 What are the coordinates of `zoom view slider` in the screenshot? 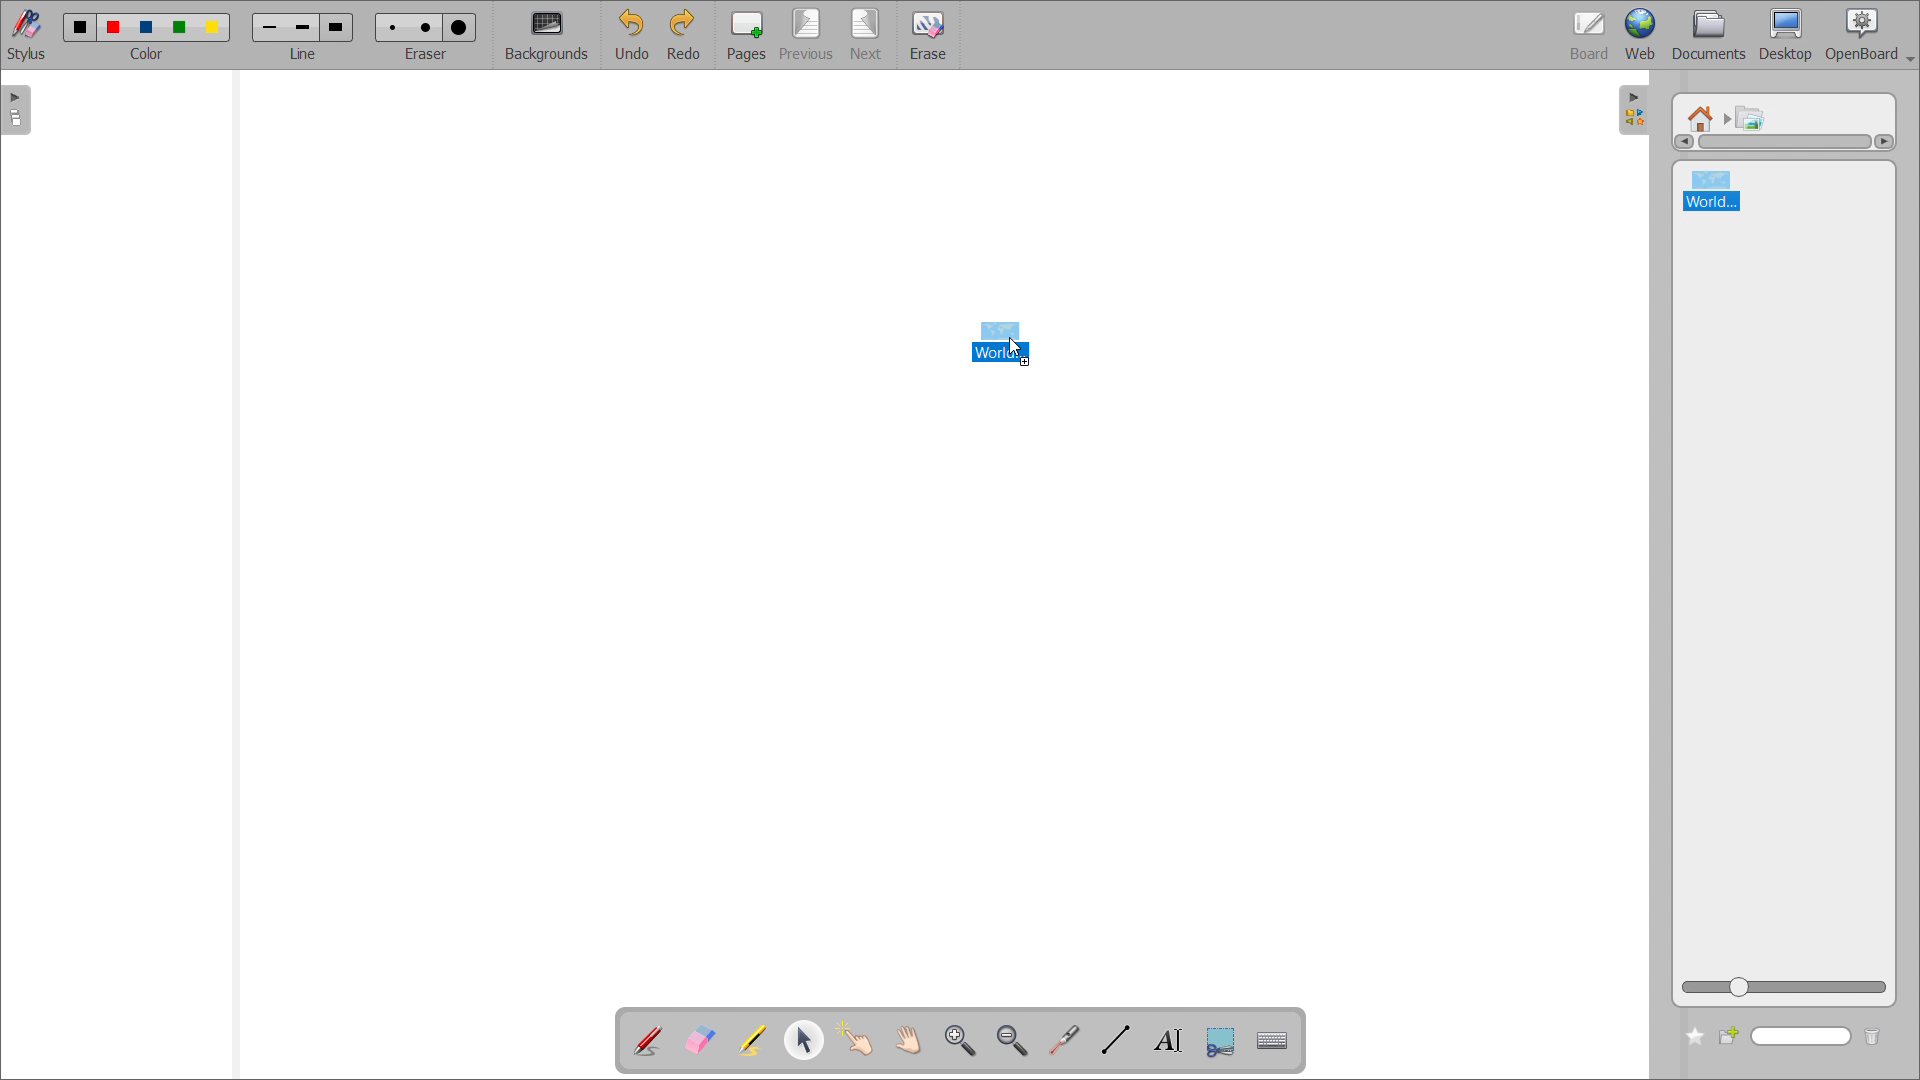 It's located at (1785, 987).